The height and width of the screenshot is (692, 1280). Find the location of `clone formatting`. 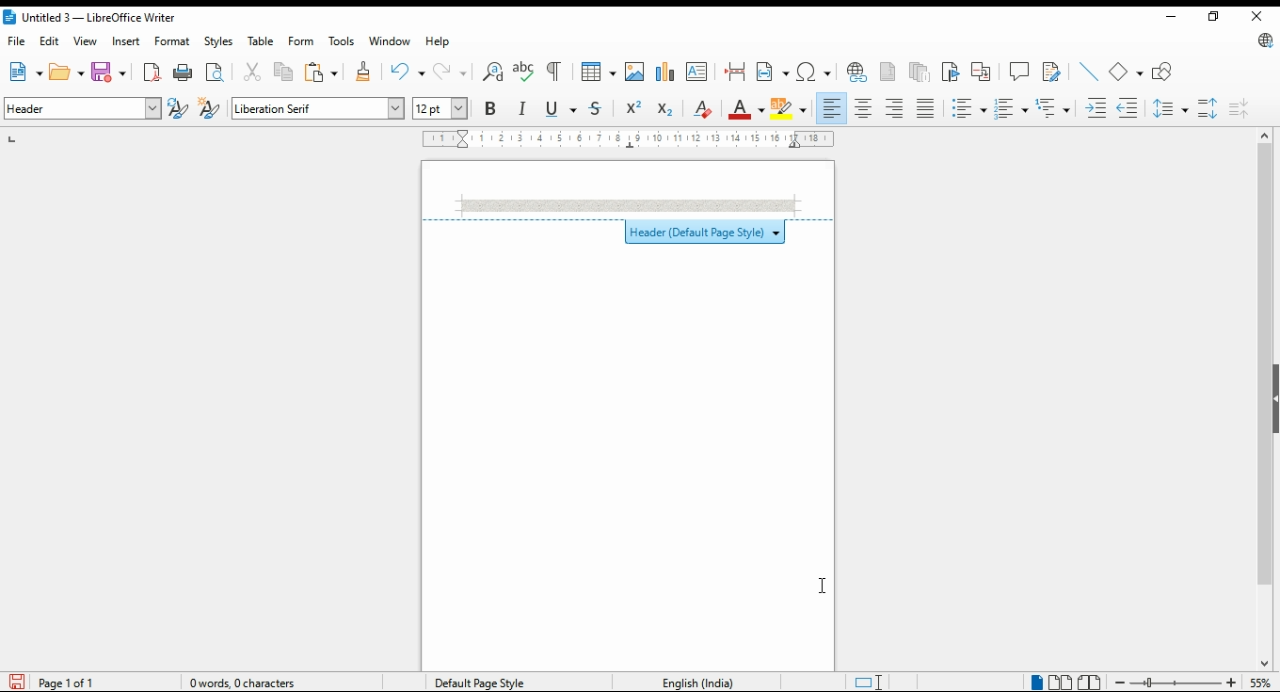

clone formatting is located at coordinates (362, 72).